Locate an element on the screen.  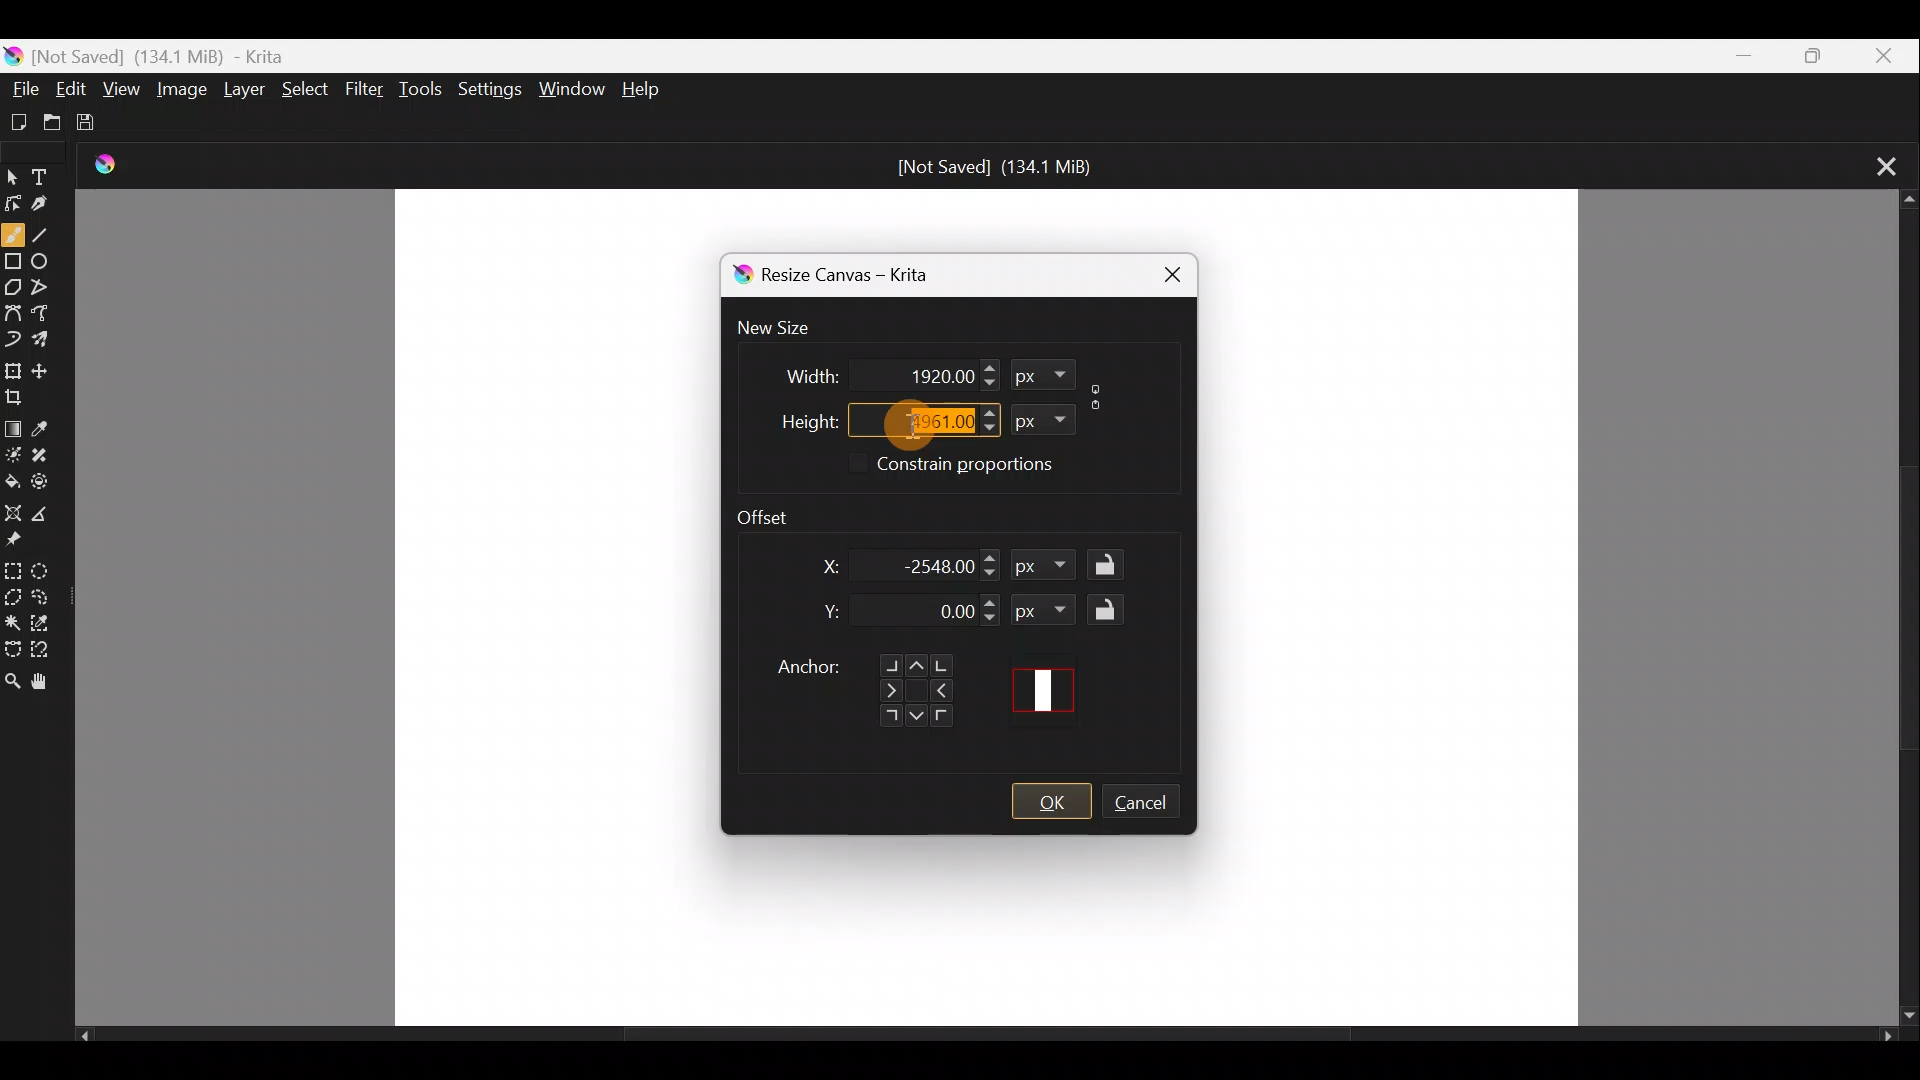
Decrease X dimension is located at coordinates (991, 574).